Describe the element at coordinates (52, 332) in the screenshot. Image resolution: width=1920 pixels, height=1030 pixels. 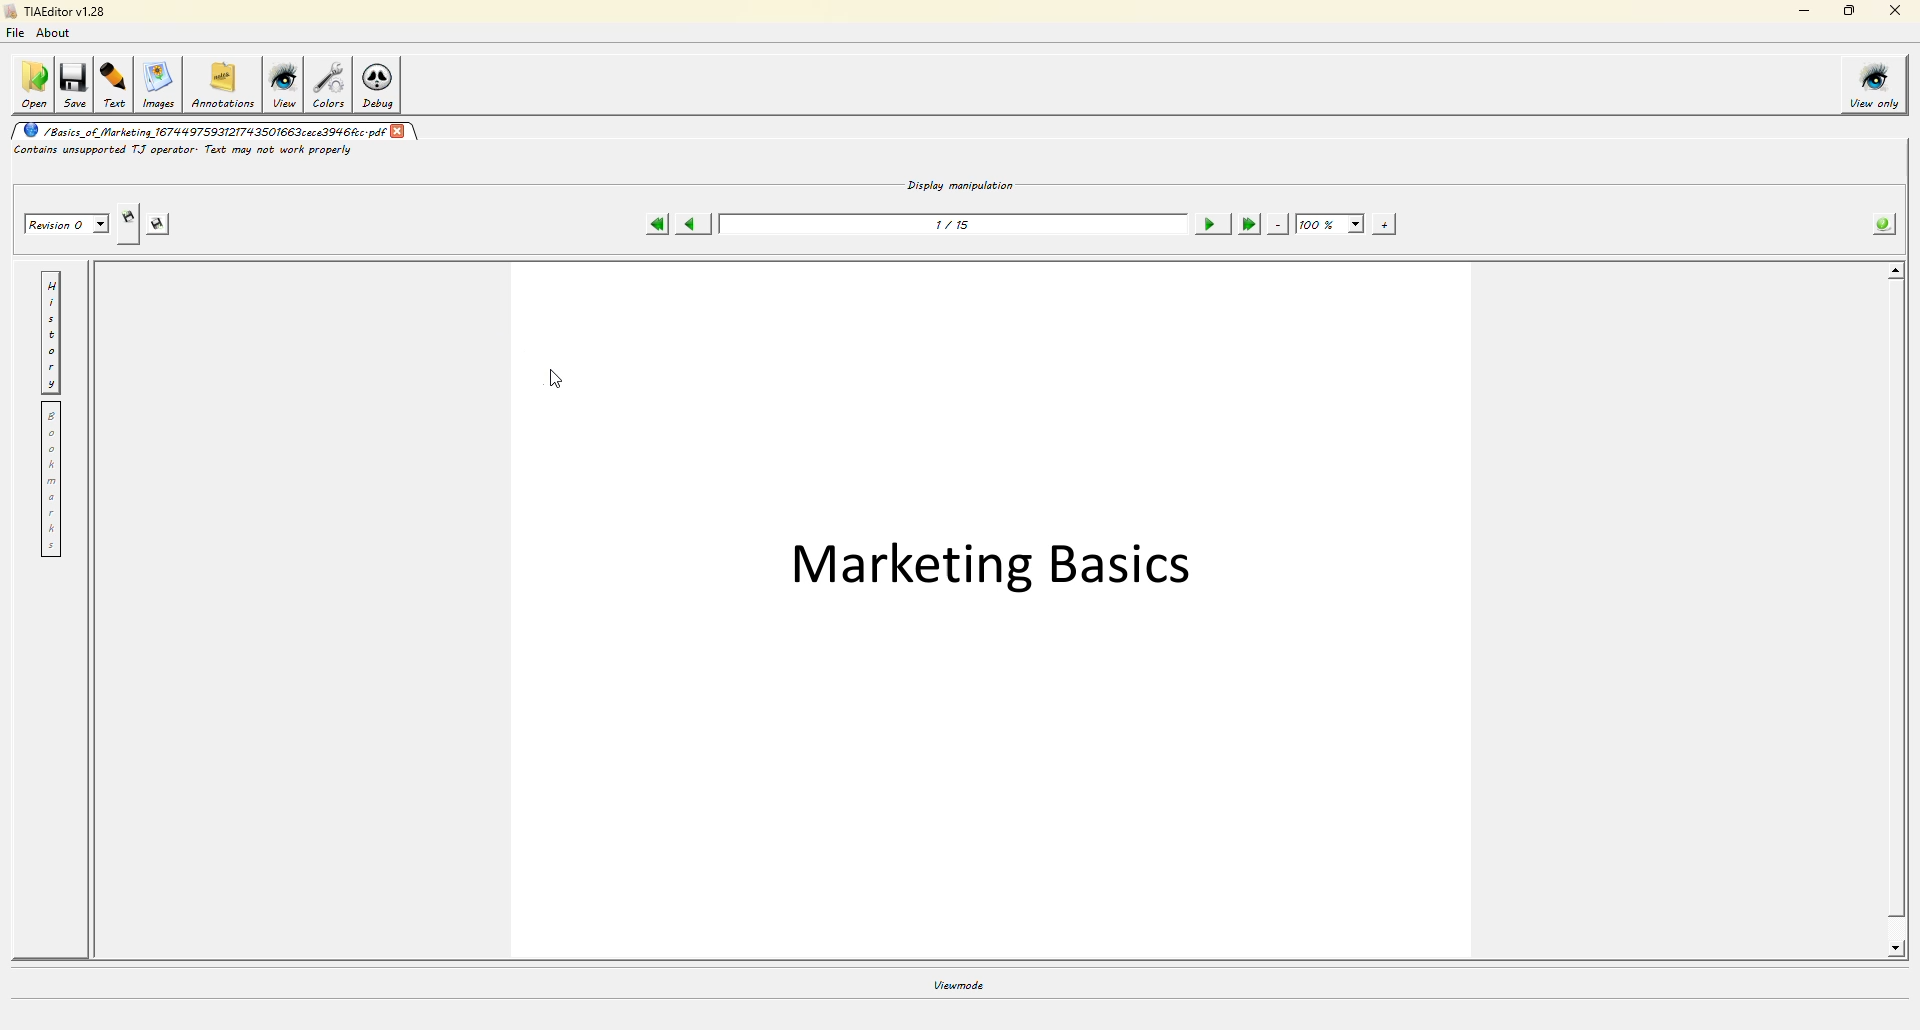
I see `history` at that location.